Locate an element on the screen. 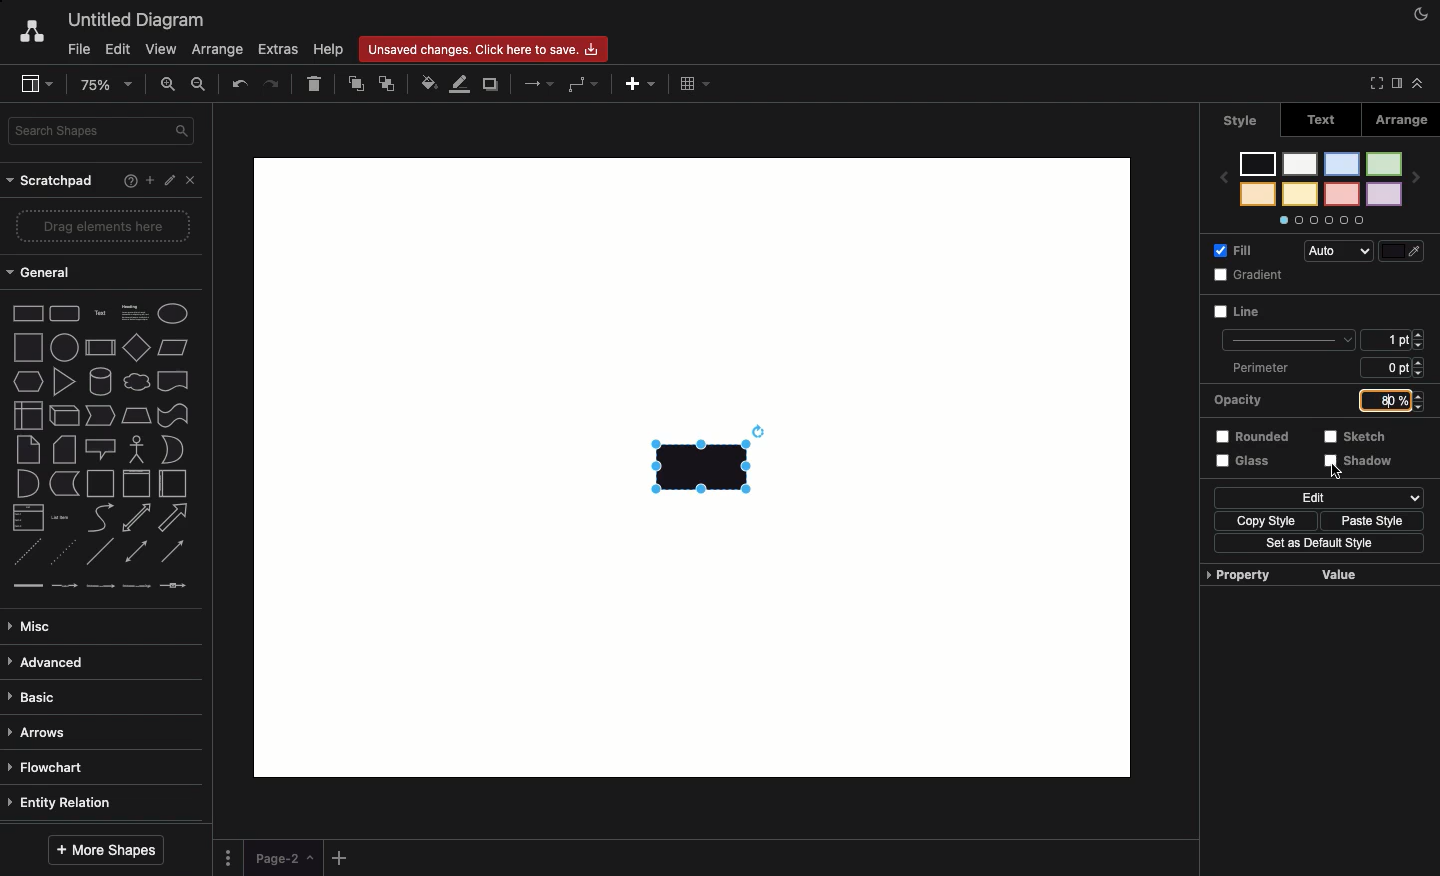  next is located at coordinates (1414, 177).